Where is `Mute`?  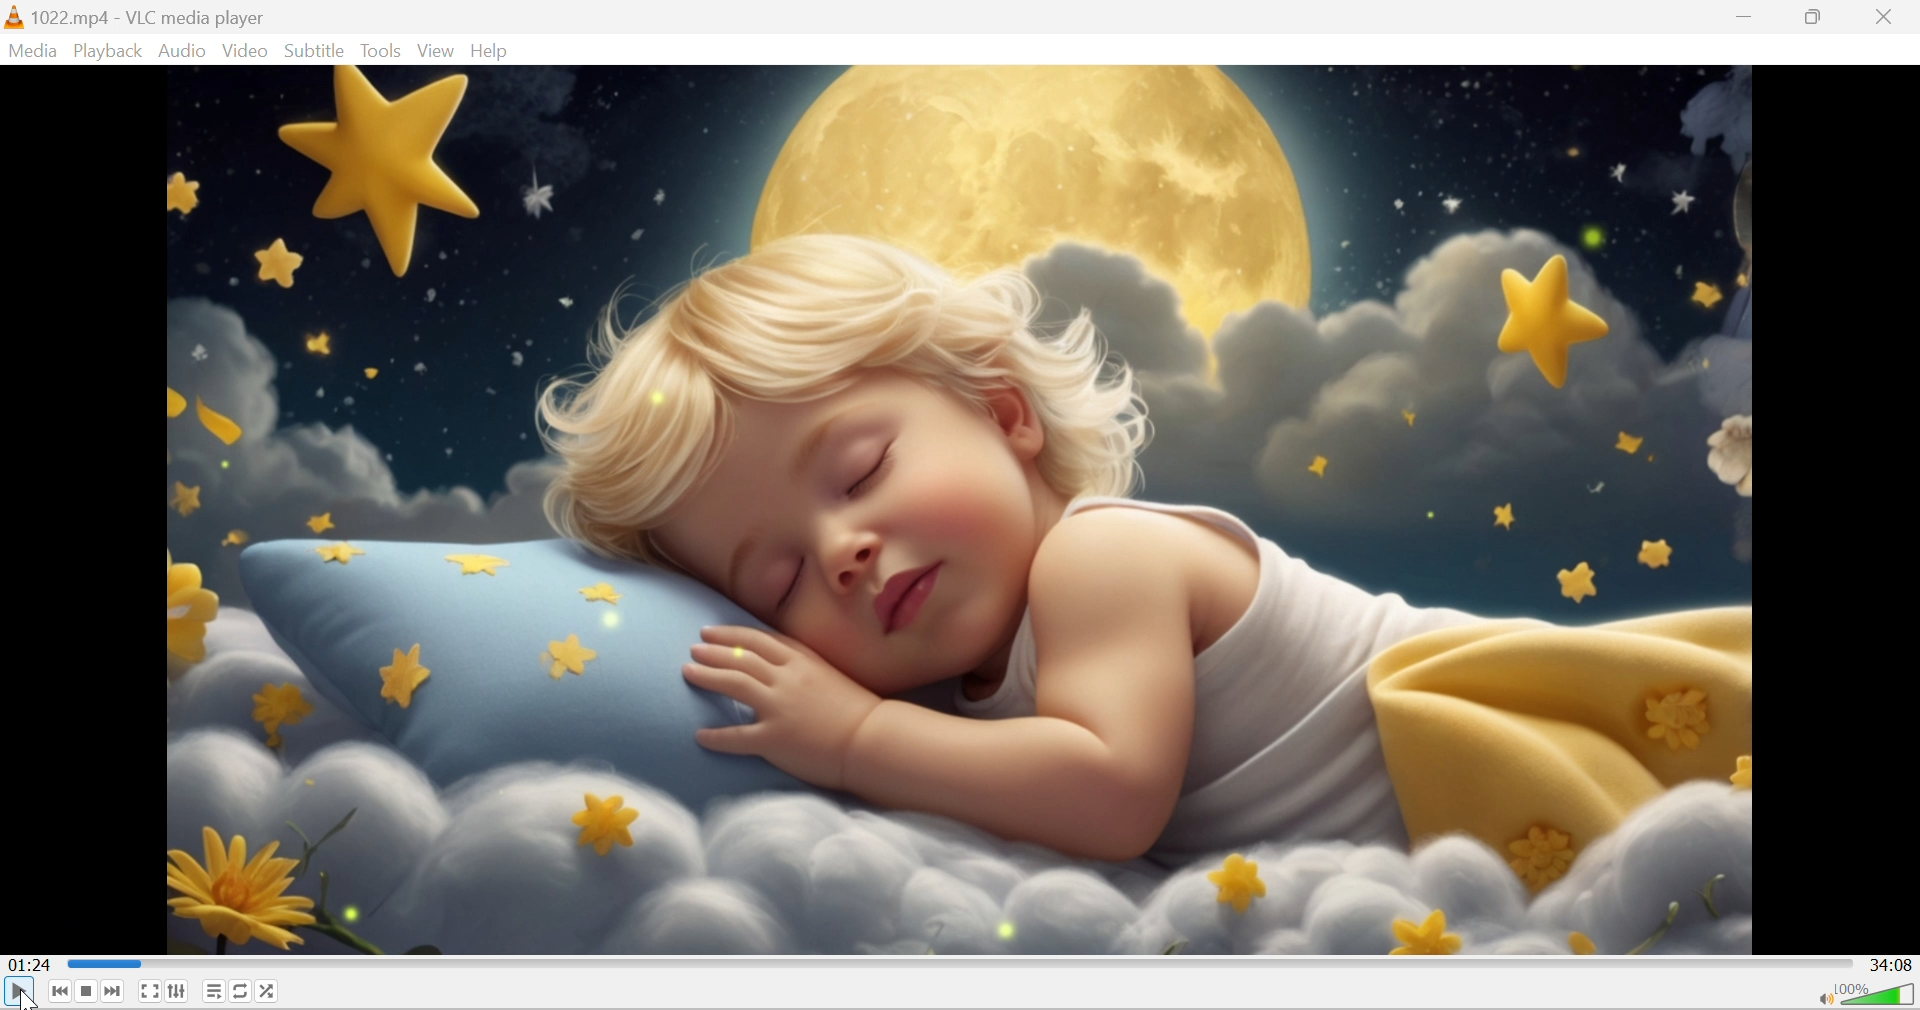 Mute is located at coordinates (1823, 999).